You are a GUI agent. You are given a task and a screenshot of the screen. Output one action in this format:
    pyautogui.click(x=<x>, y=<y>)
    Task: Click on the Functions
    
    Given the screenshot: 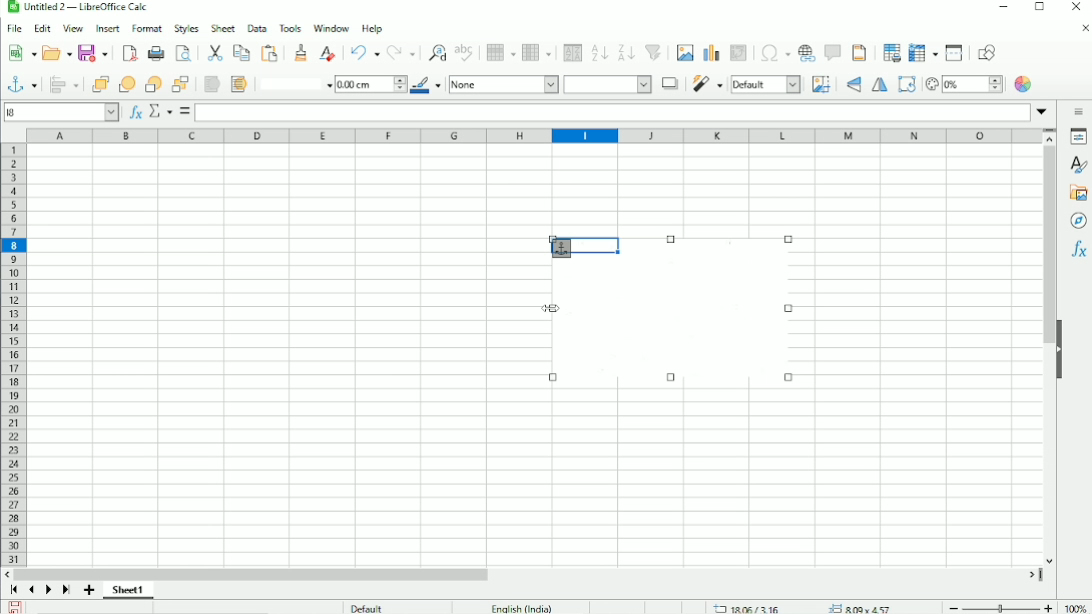 What is the action you would take?
    pyautogui.click(x=1078, y=251)
    